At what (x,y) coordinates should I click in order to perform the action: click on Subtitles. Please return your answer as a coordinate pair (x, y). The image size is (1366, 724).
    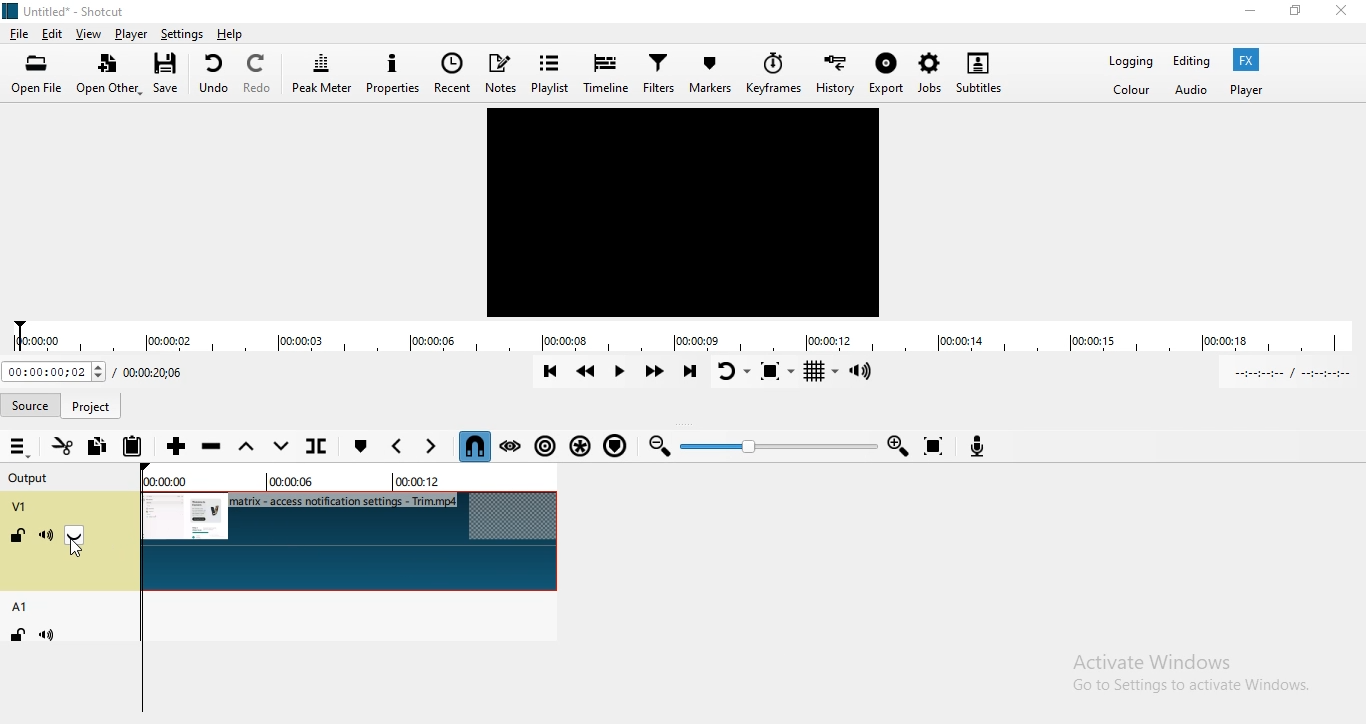
    Looking at the image, I should click on (987, 68).